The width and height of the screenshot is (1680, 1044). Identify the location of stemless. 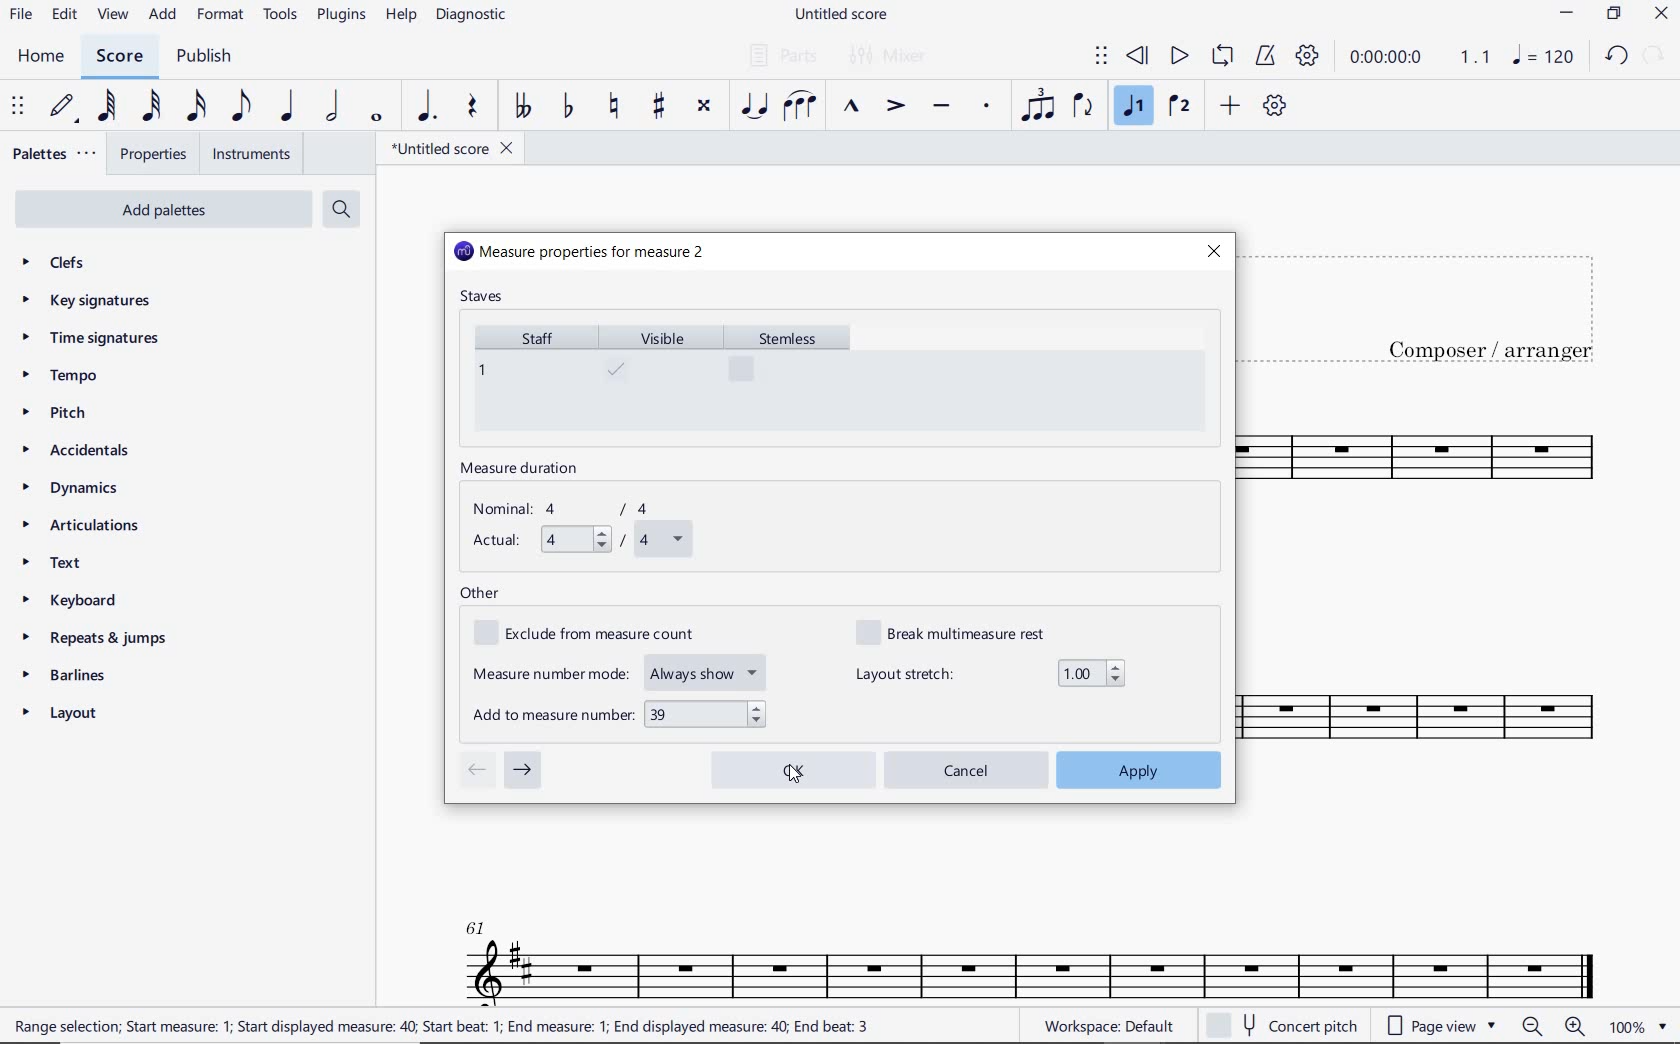
(796, 376).